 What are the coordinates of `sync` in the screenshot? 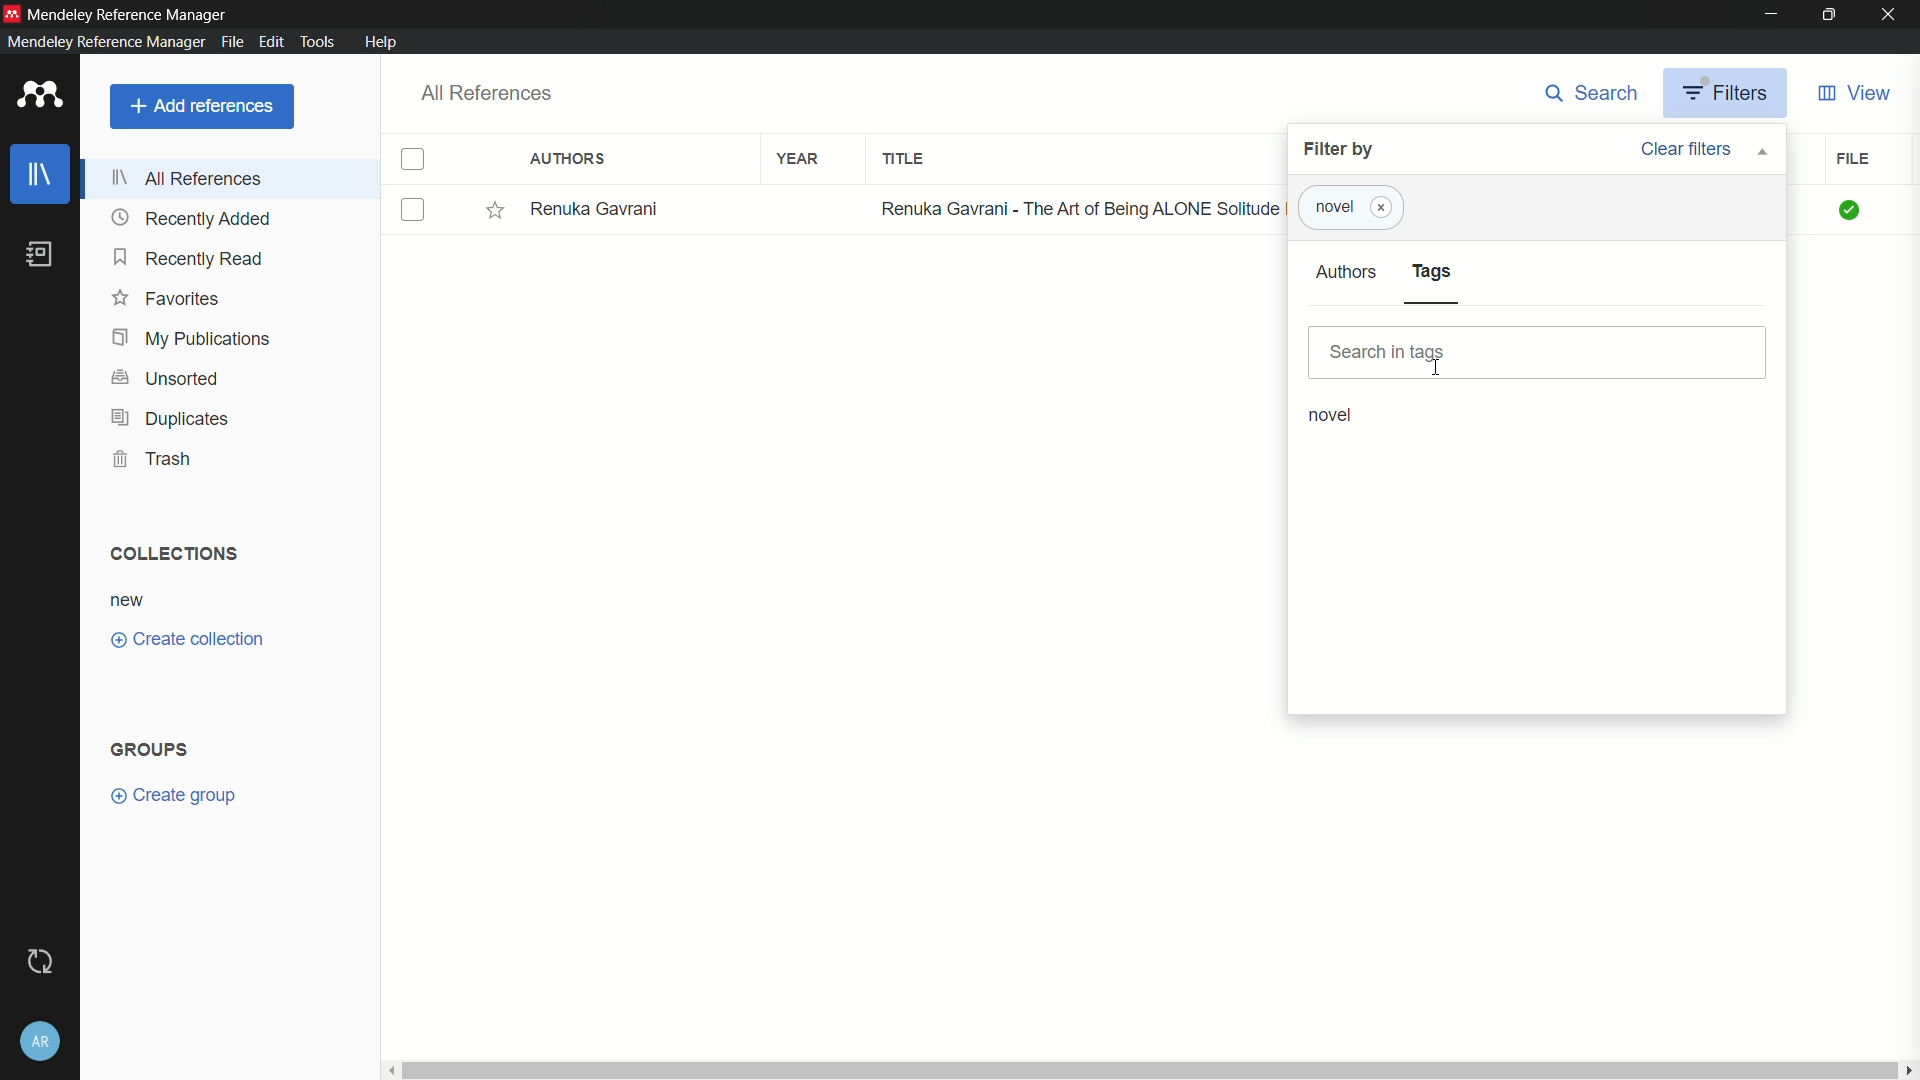 It's located at (38, 961).